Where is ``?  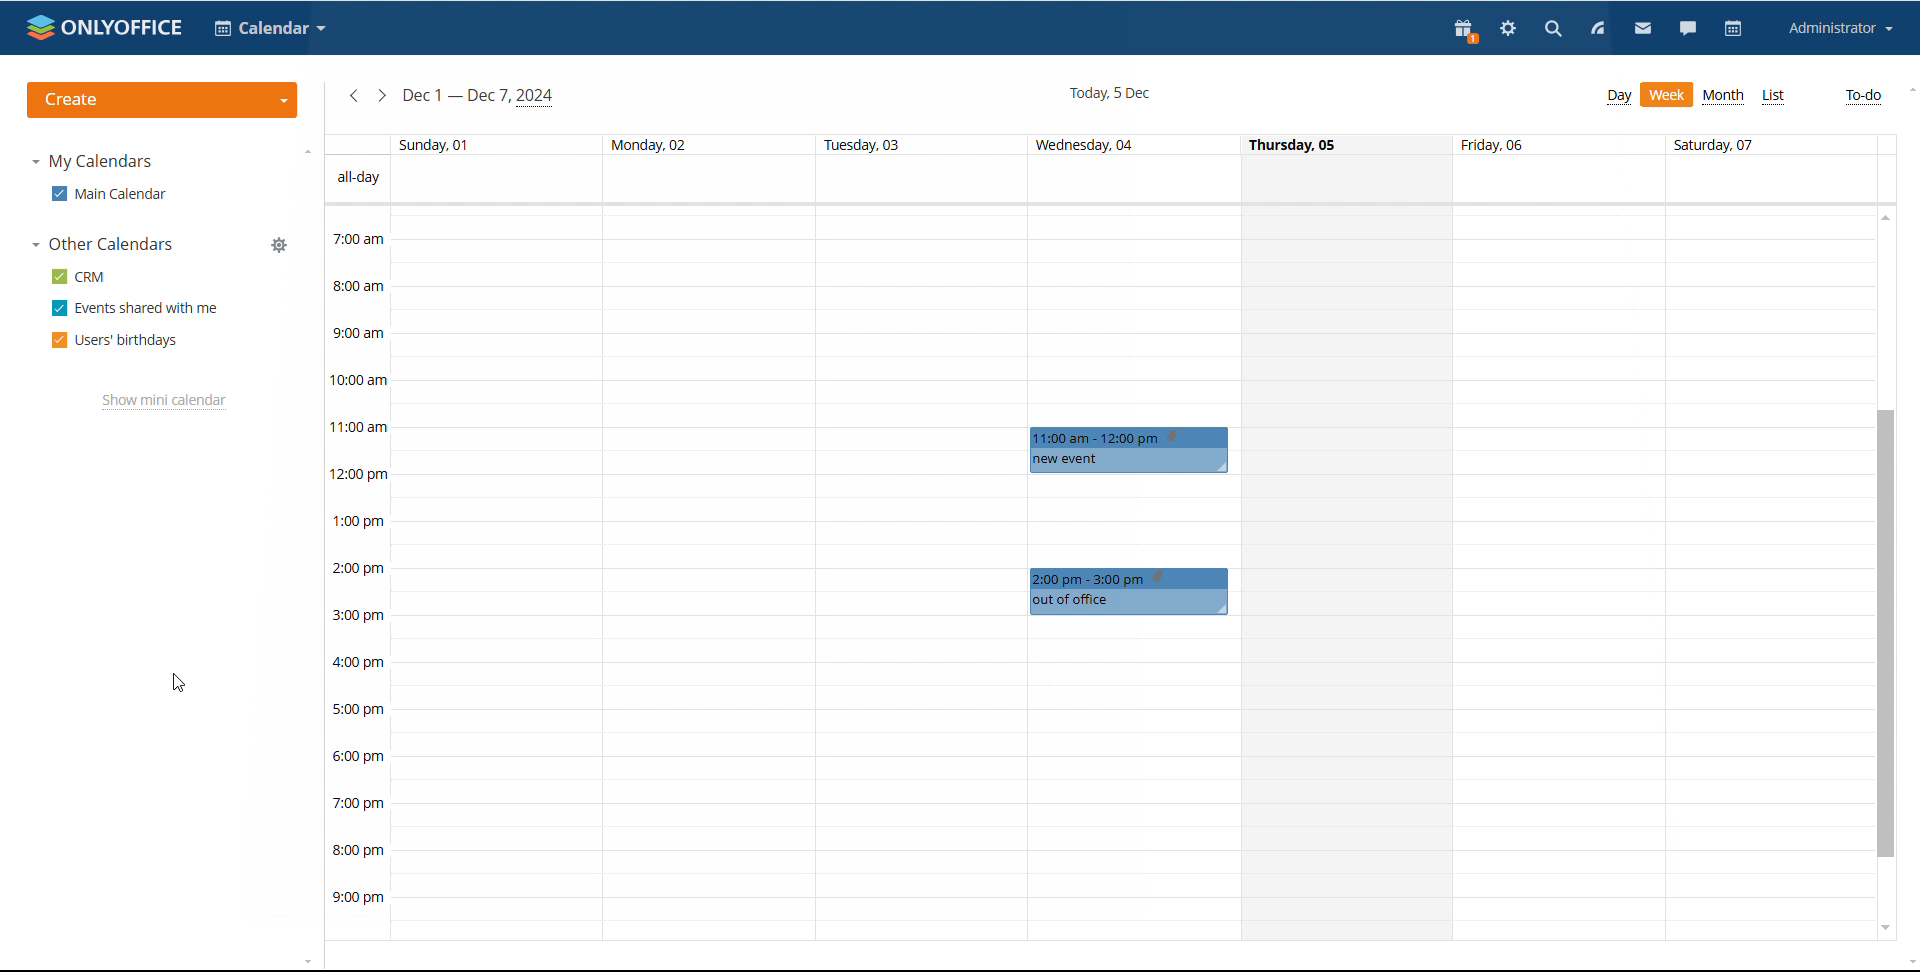  is located at coordinates (1131, 592).